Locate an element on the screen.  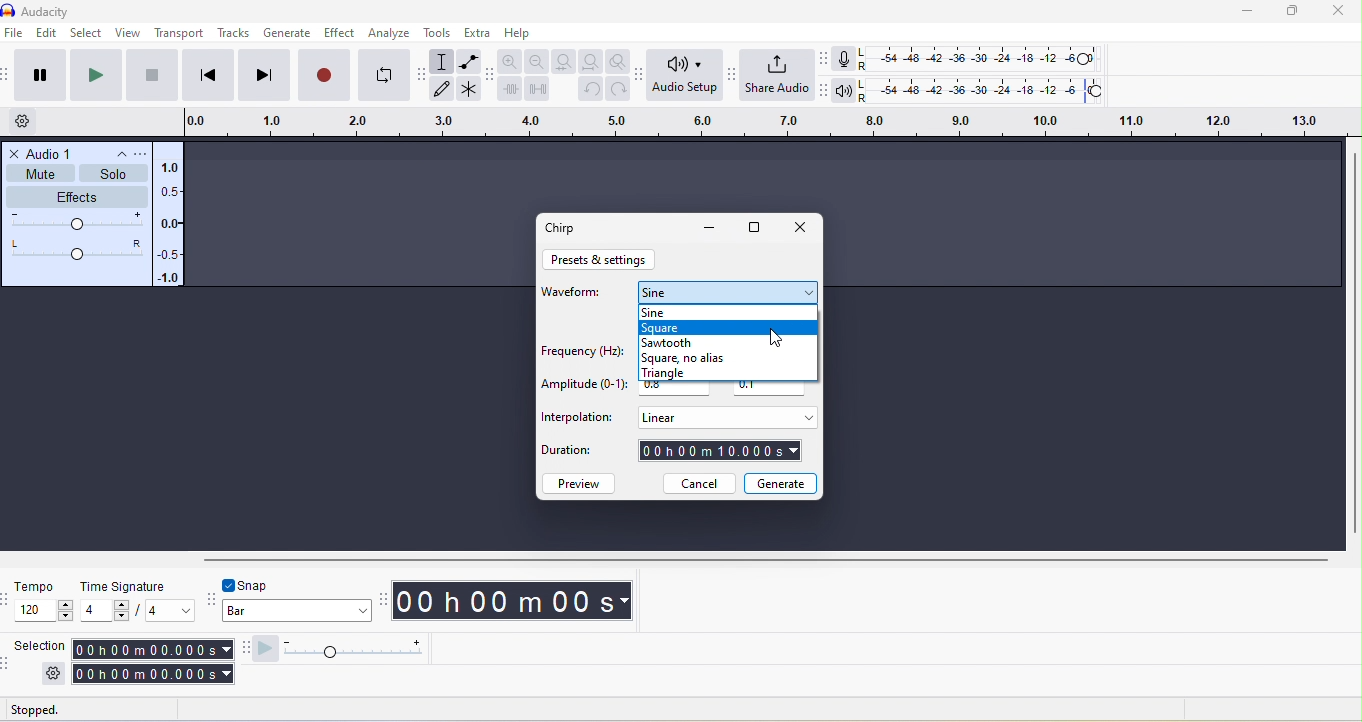
audio setup is located at coordinates (687, 76).